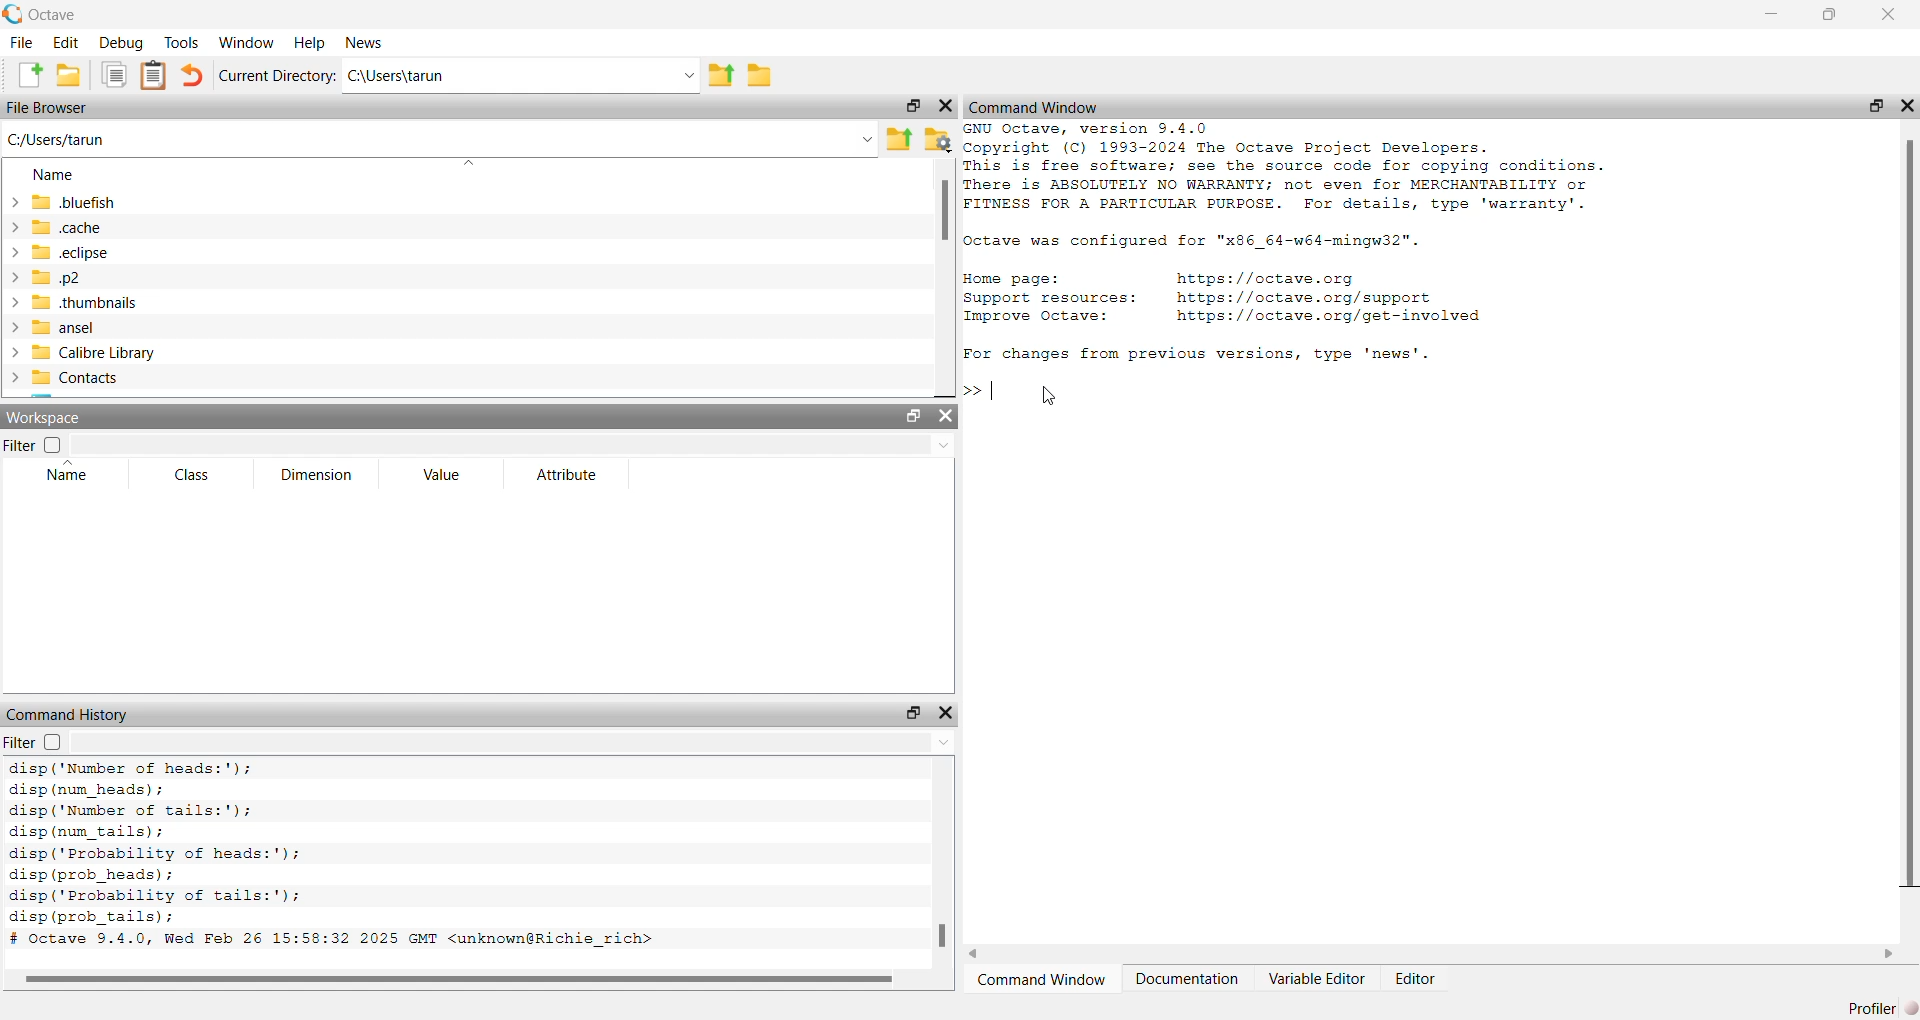 This screenshot has height=1020, width=1920. Describe the element at coordinates (512, 444) in the screenshot. I see `Enter text to filter the workspace` at that location.